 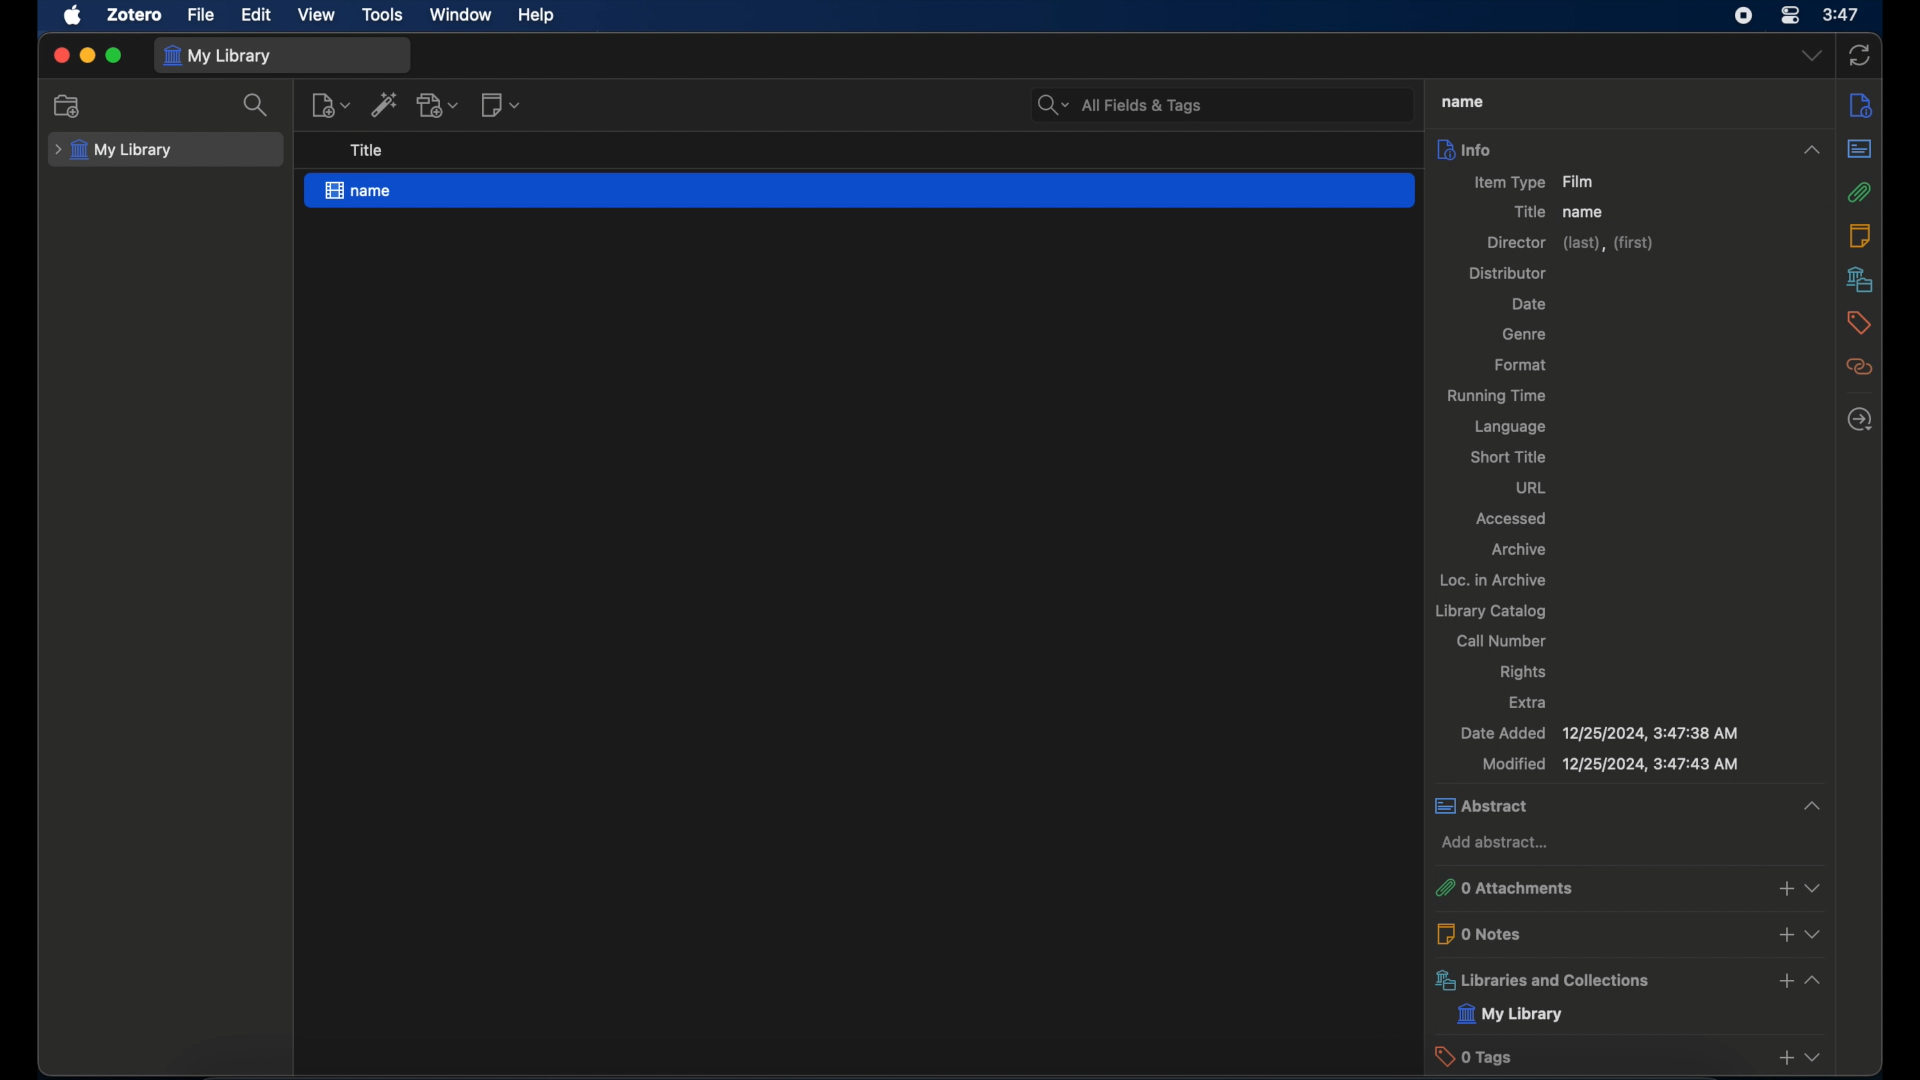 What do you see at coordinates (439, 105) in the screenshot?
I see `add attachment` at bounding box center [439, 105].